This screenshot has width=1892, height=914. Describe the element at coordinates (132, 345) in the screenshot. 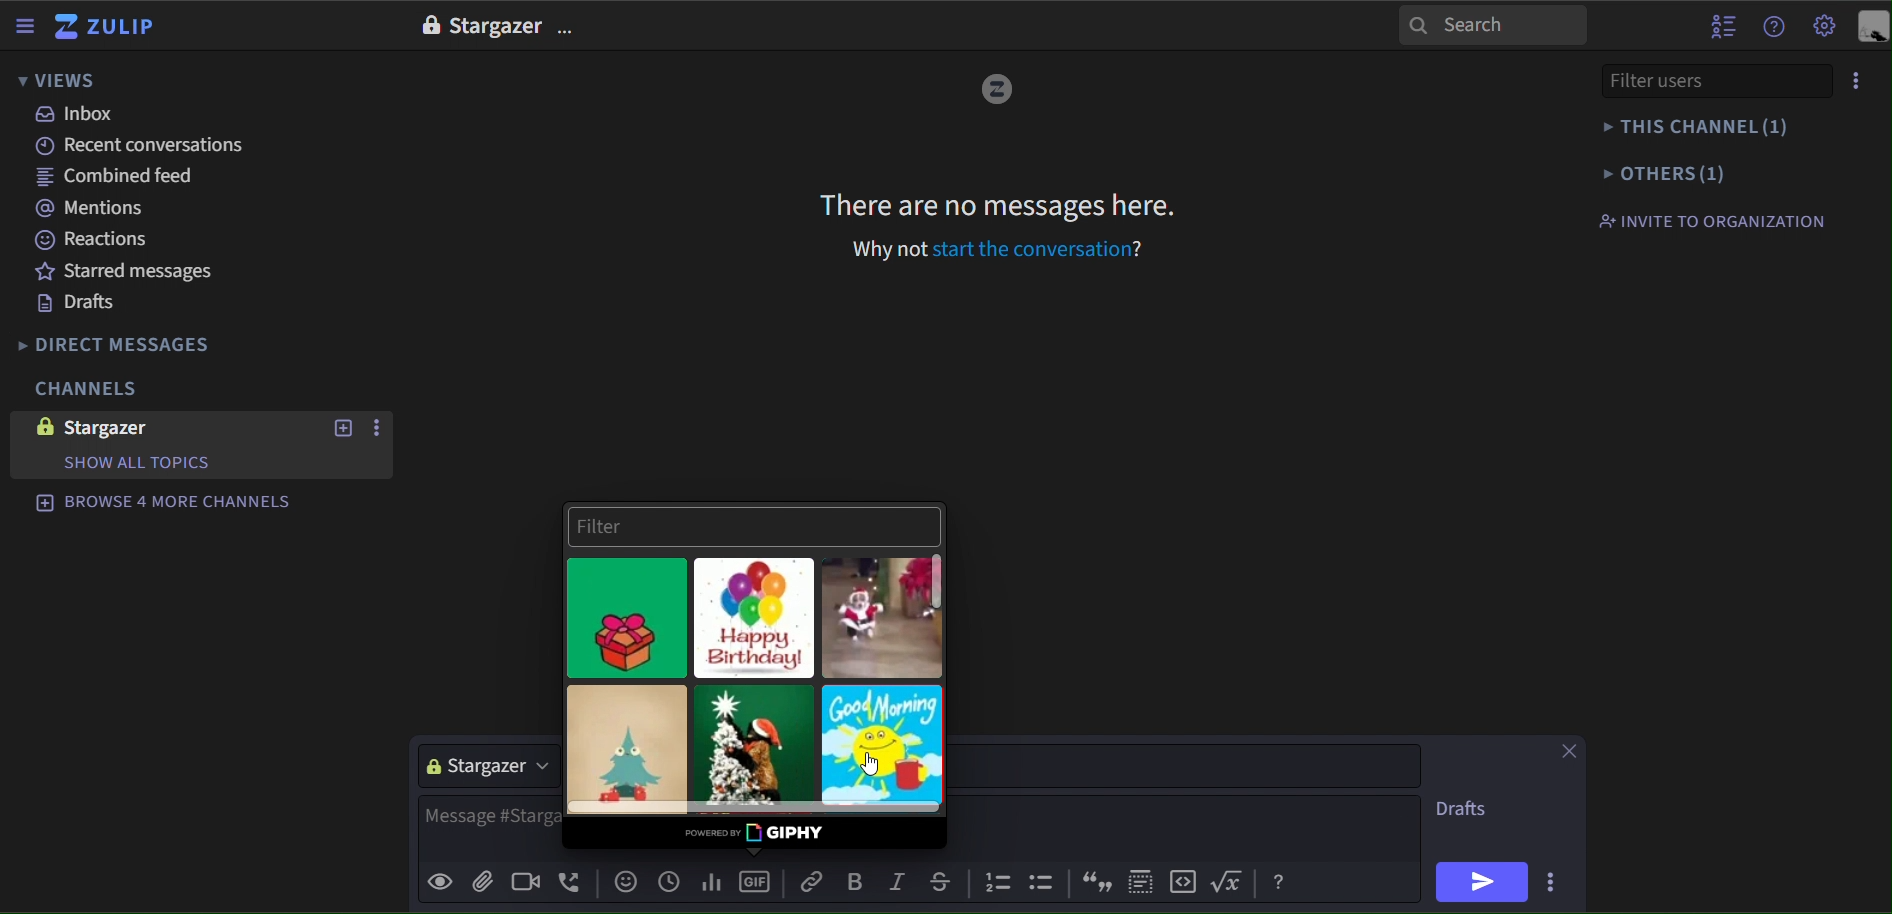

I see `direct messages` at that location.